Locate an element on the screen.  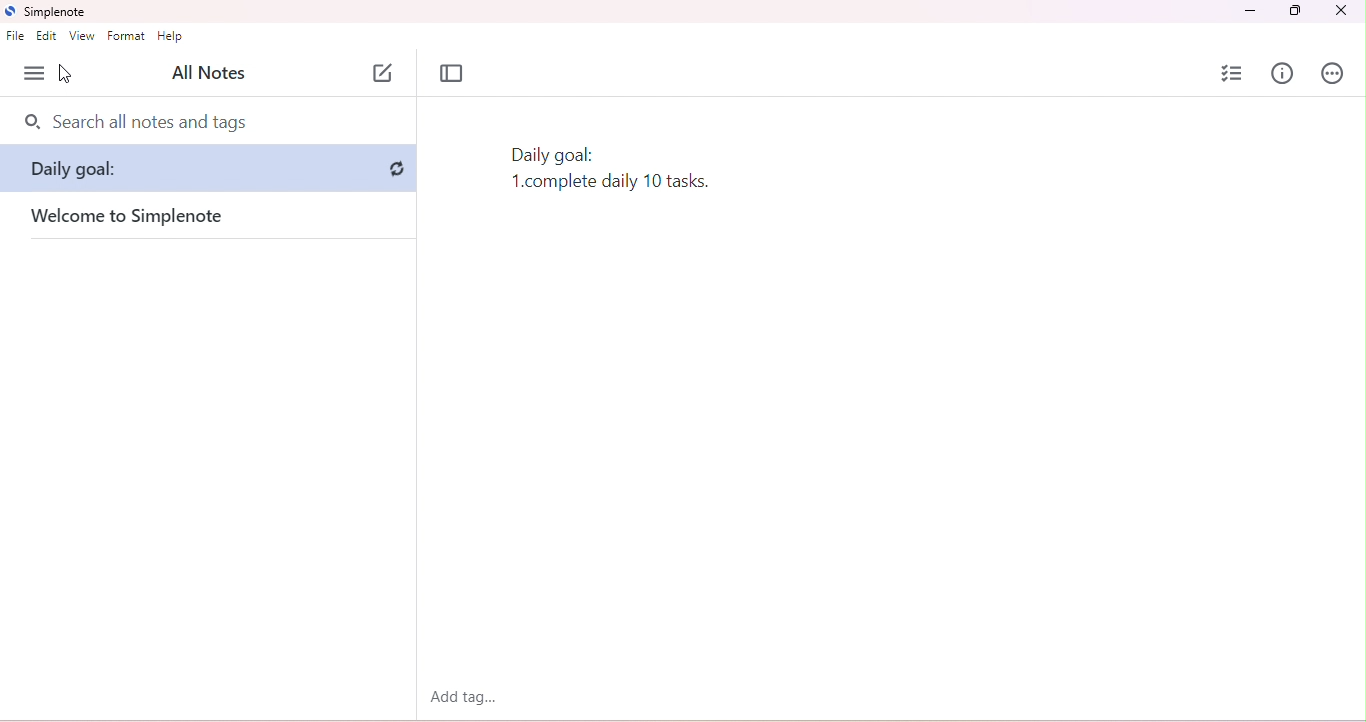
insert checklist is located at coordinates (1234, 72).